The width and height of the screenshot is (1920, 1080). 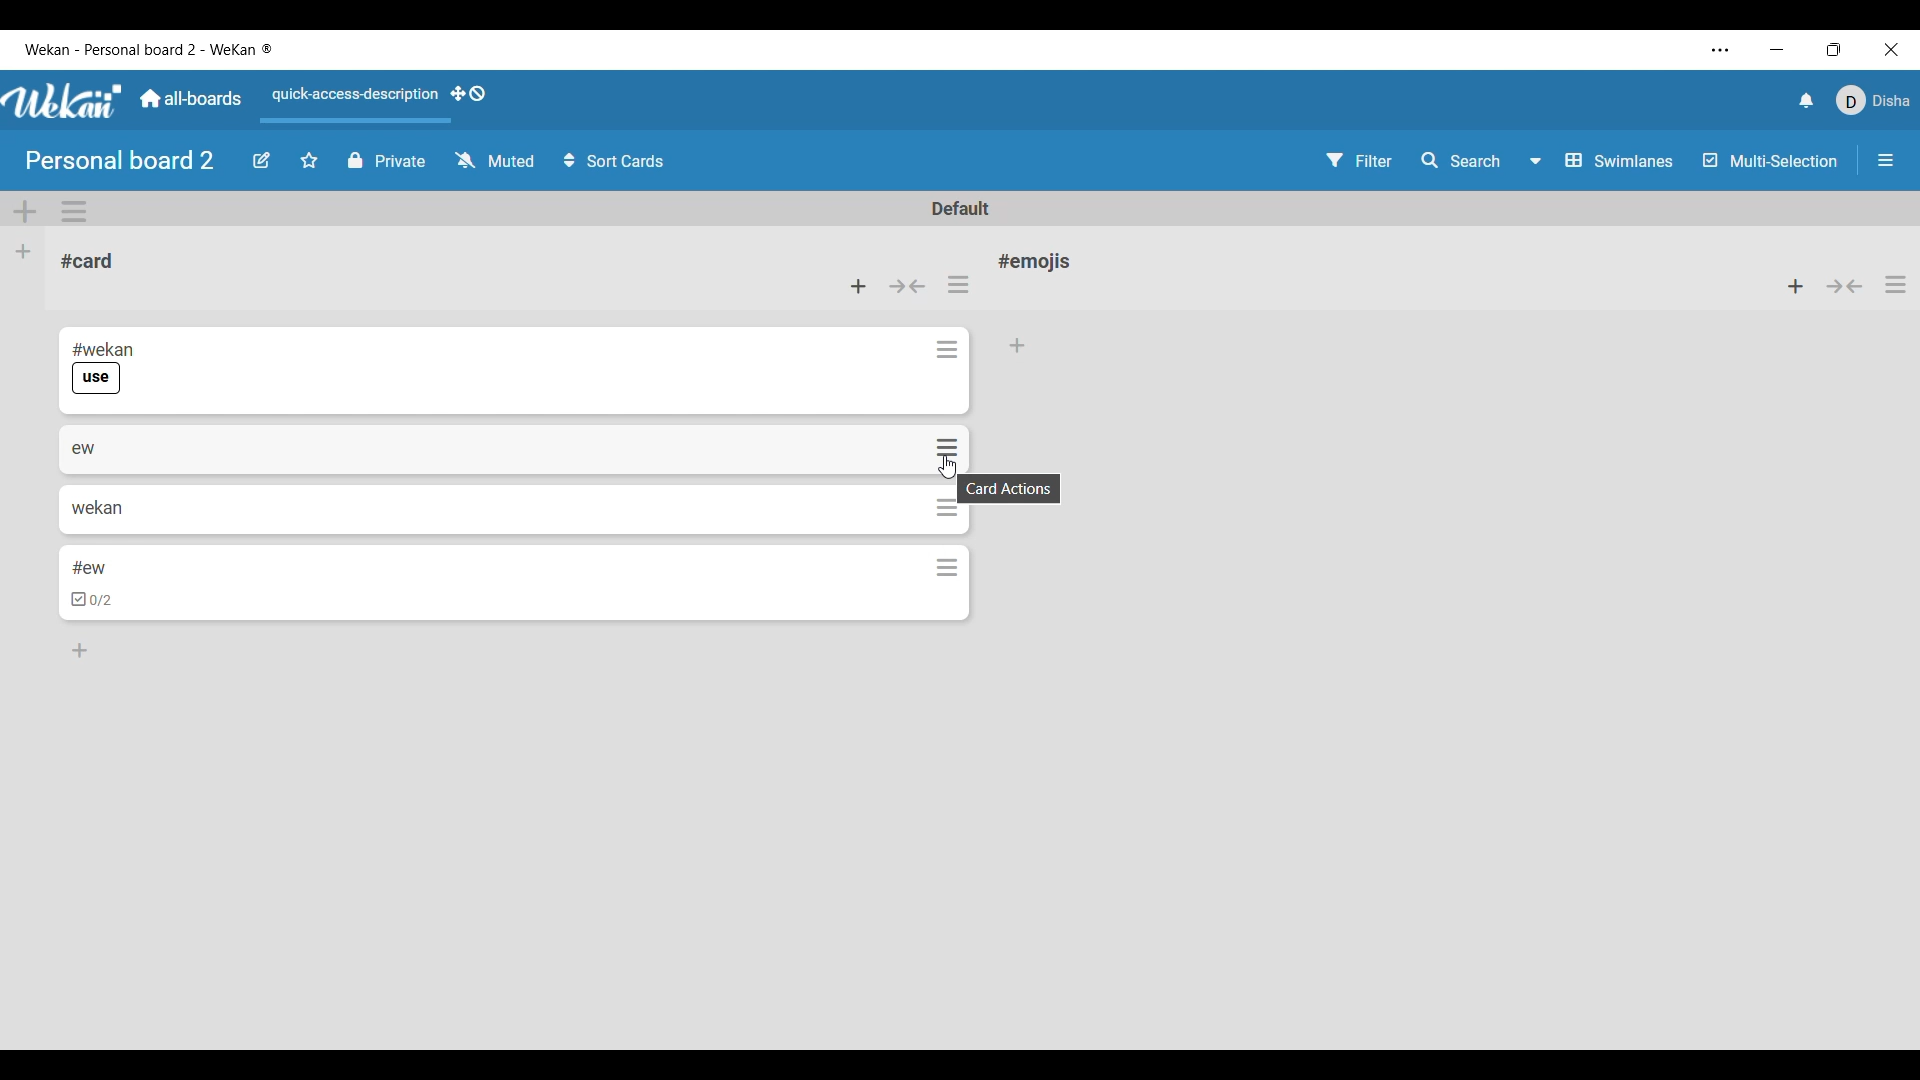 I want to click on Collapse, so click(x=908, y=286).